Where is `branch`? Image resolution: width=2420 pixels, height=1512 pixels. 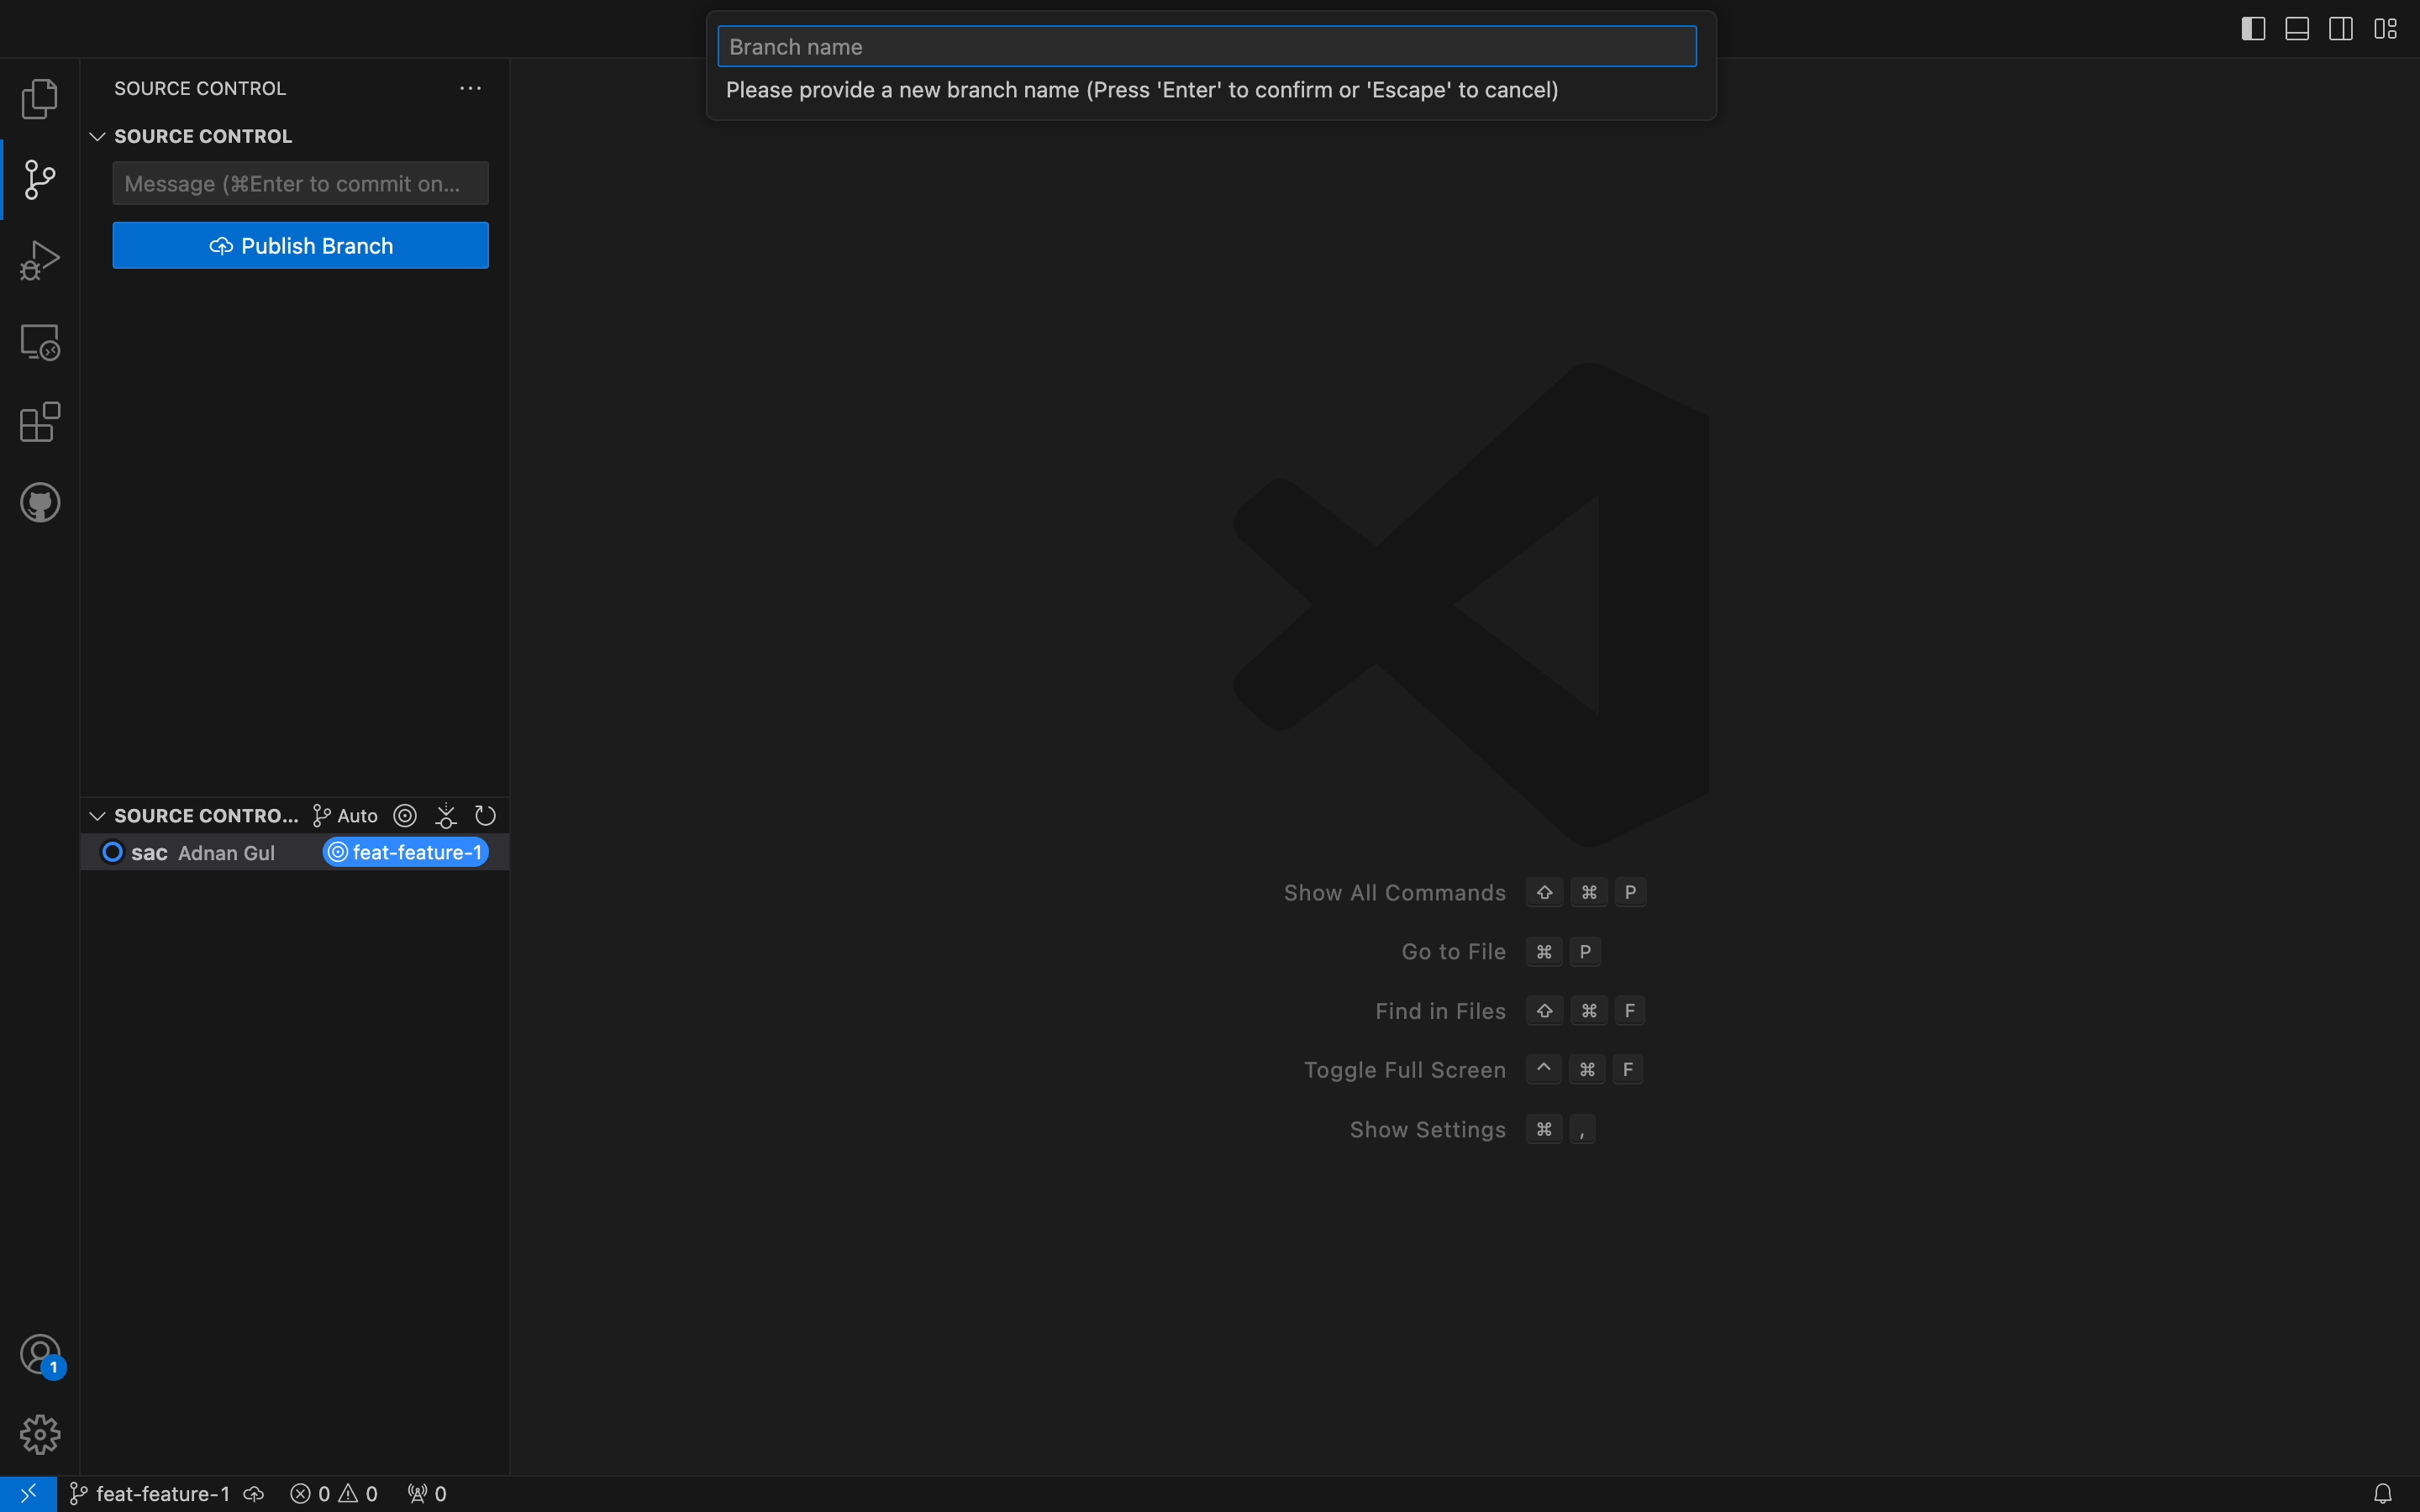 branch is located at coordinates (163, 1490).